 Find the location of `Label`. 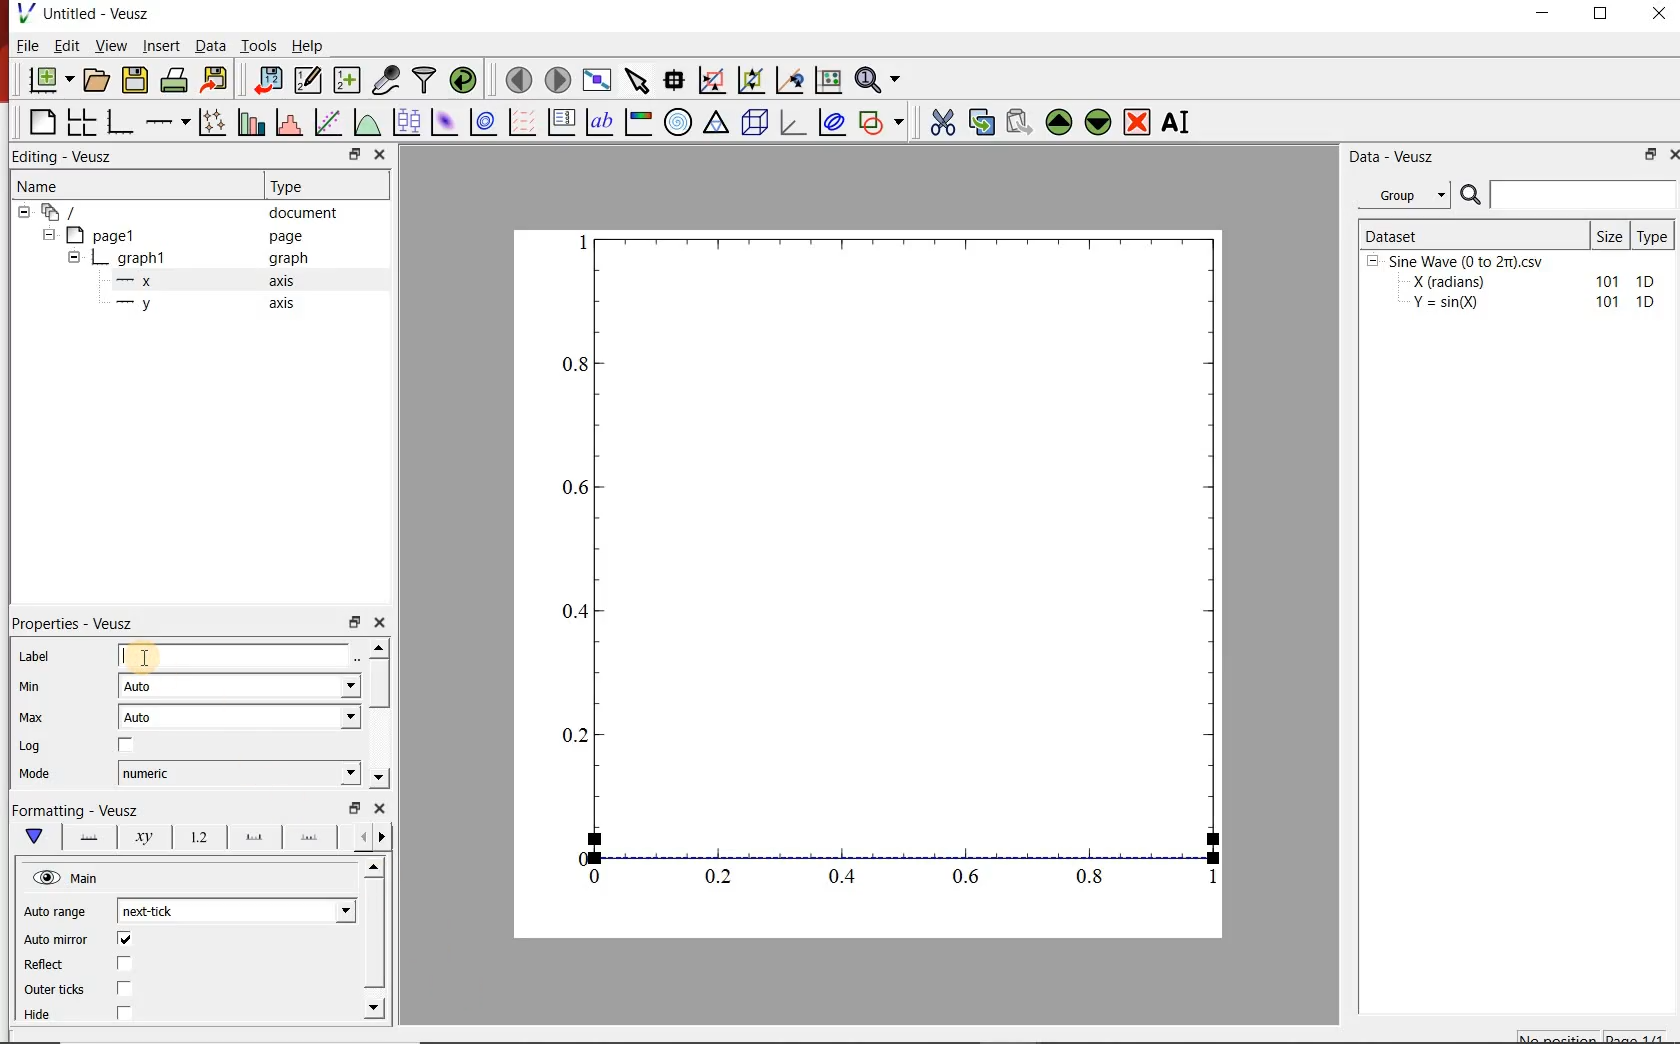

Label is located at coordinates (35, 656).